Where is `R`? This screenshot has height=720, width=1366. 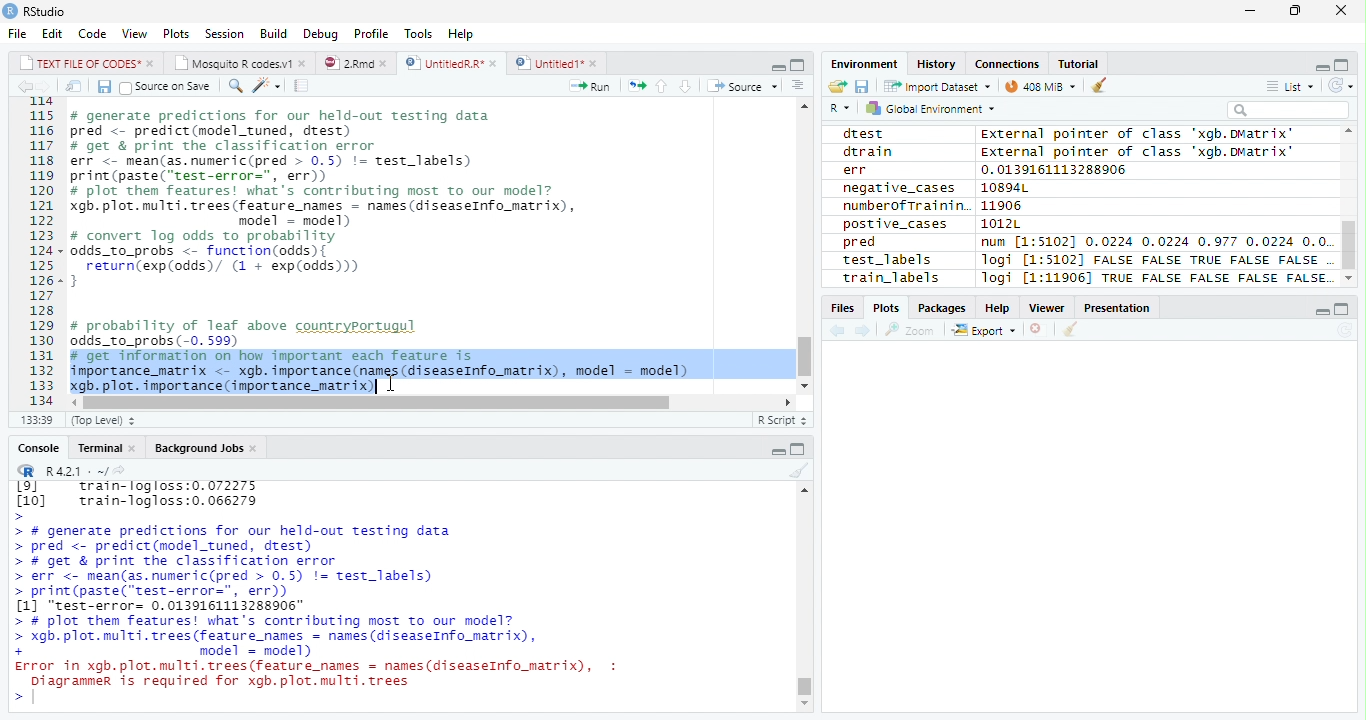 R is located at coordinates (840, 106).